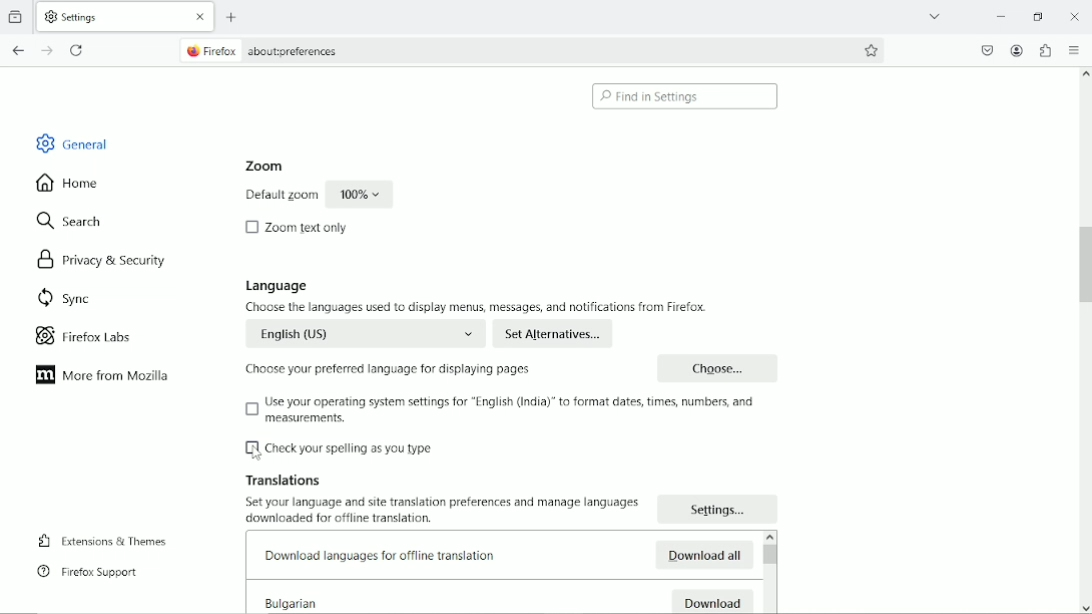  What do you see at coordinates (293, 601) in the screenshot?
I see `Bulgarian` at bounding box center [293, 601].